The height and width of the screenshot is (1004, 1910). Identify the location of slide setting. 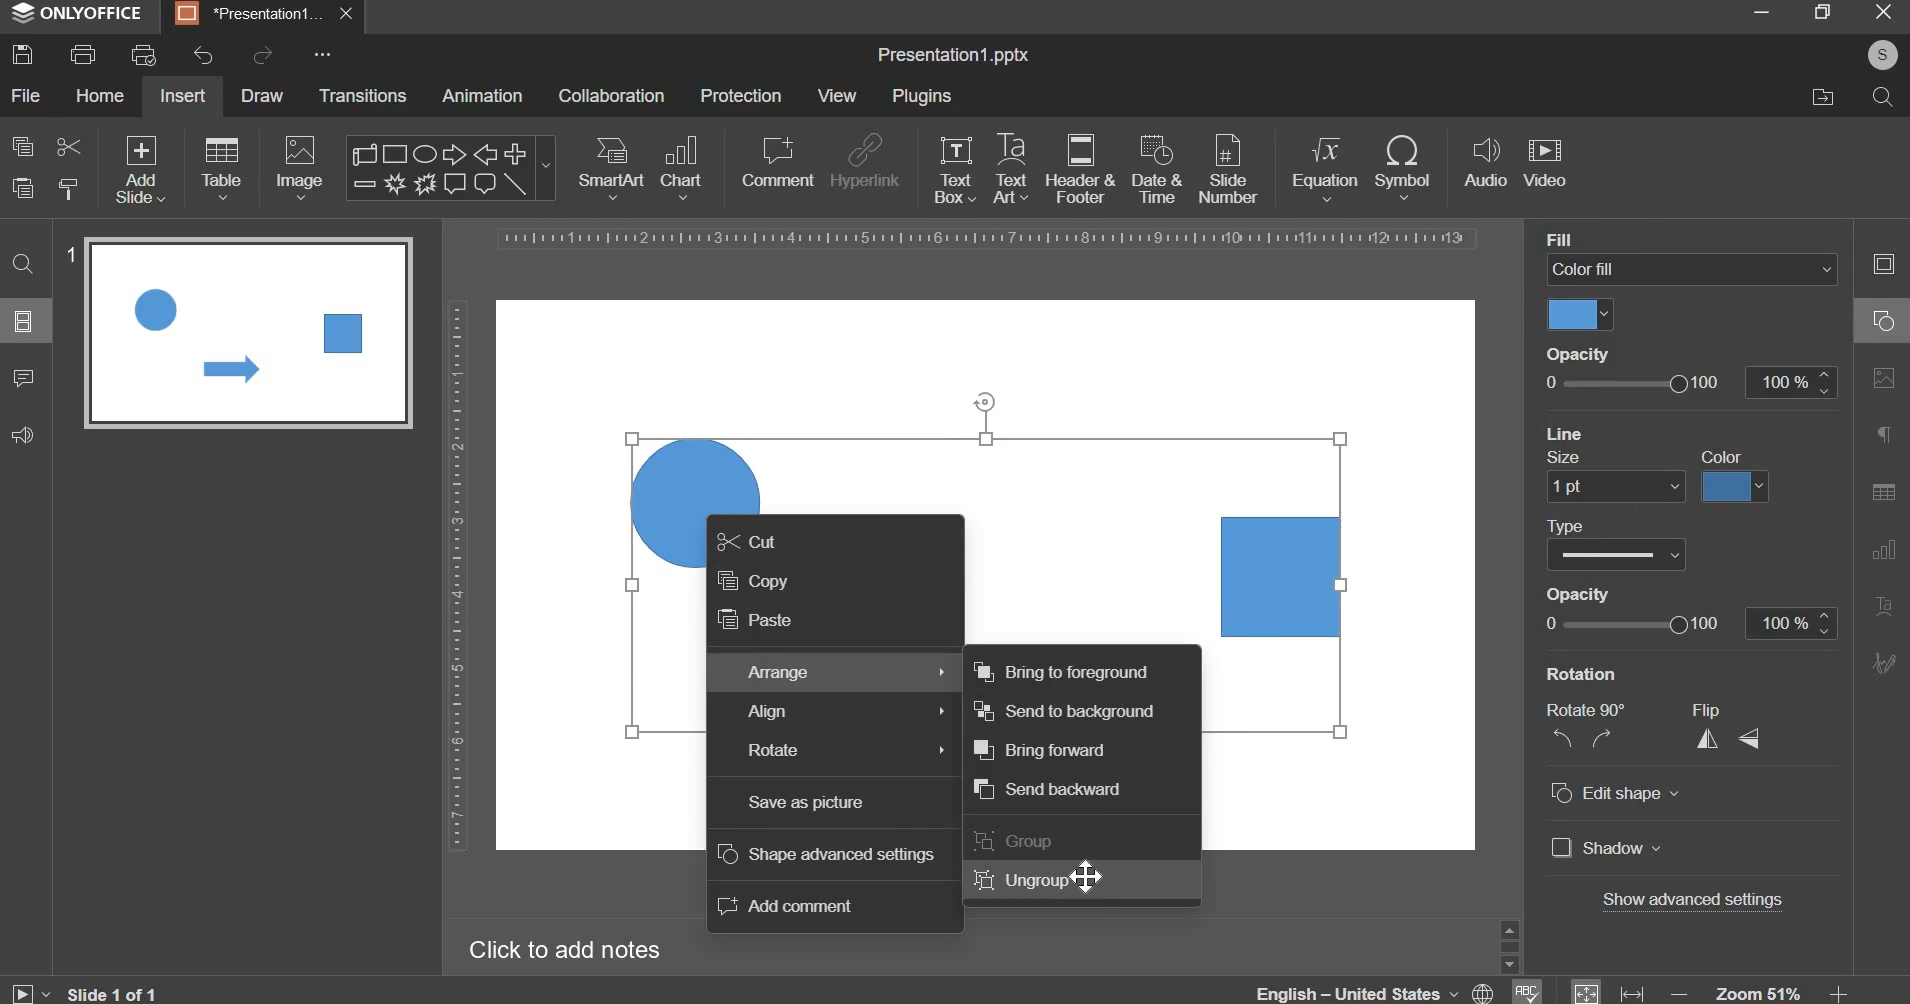
(1882, 263).